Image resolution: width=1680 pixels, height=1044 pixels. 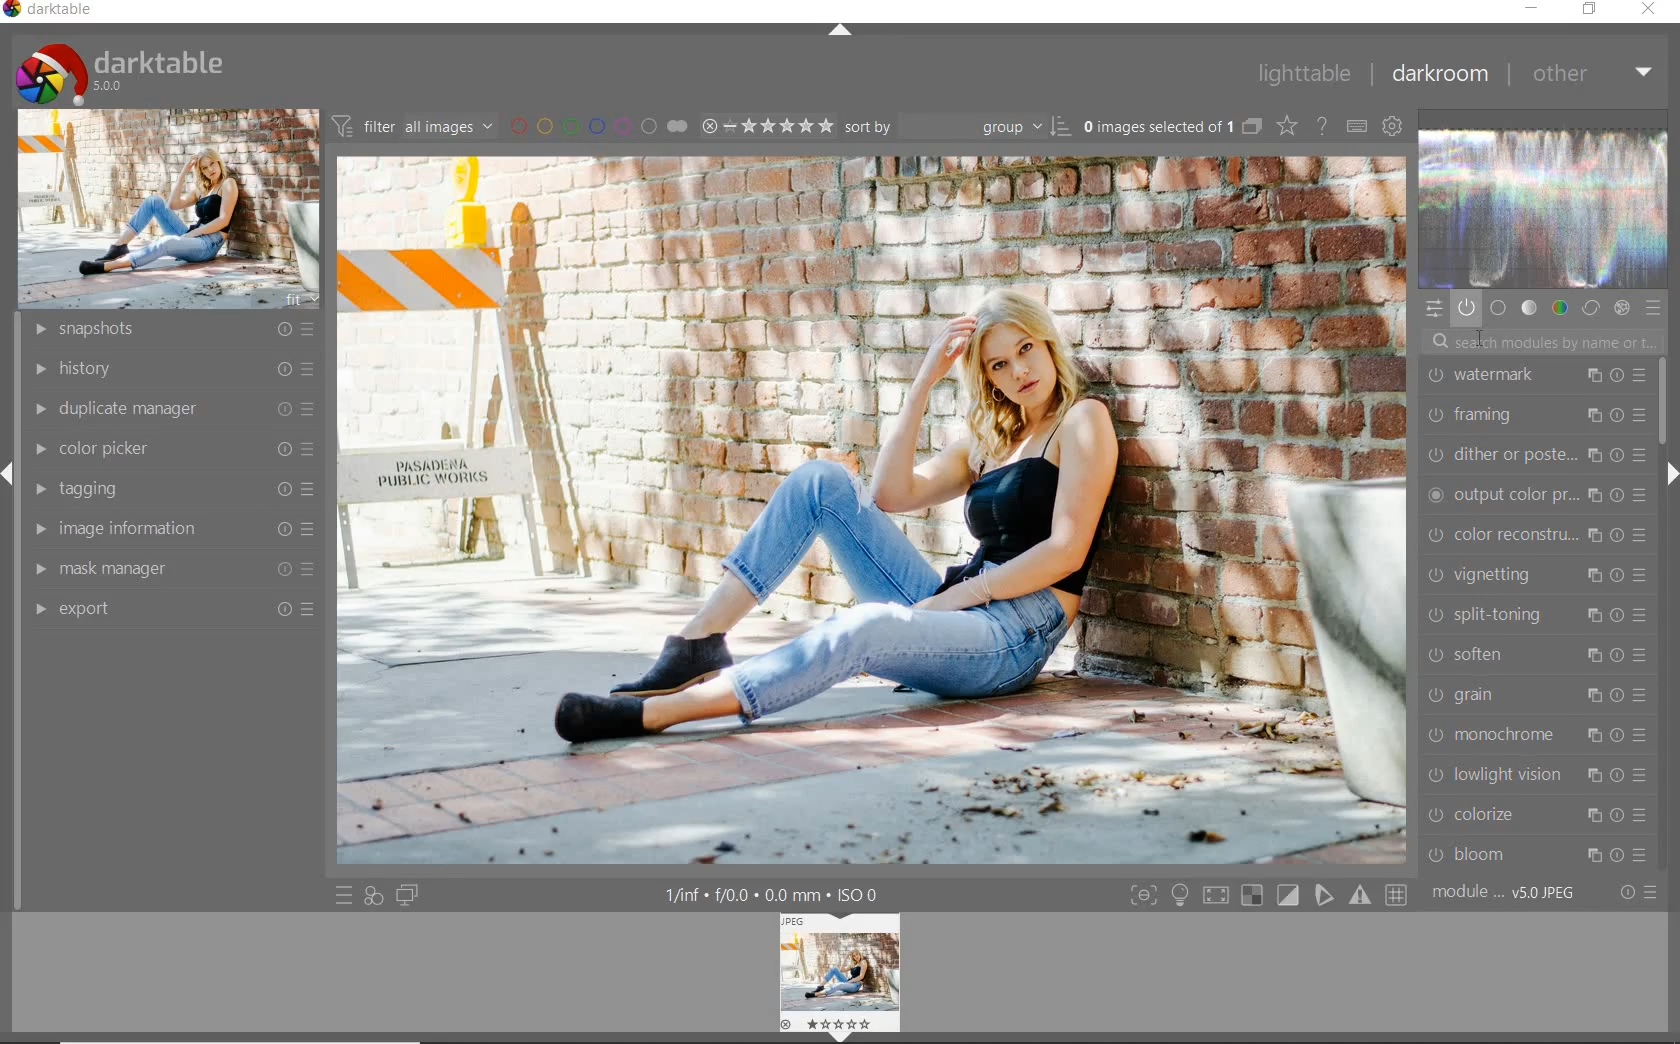 What do you see at coordinates (1480, 337) in the screenshot?
I see `cursor` at bounding box center [1480, 337].